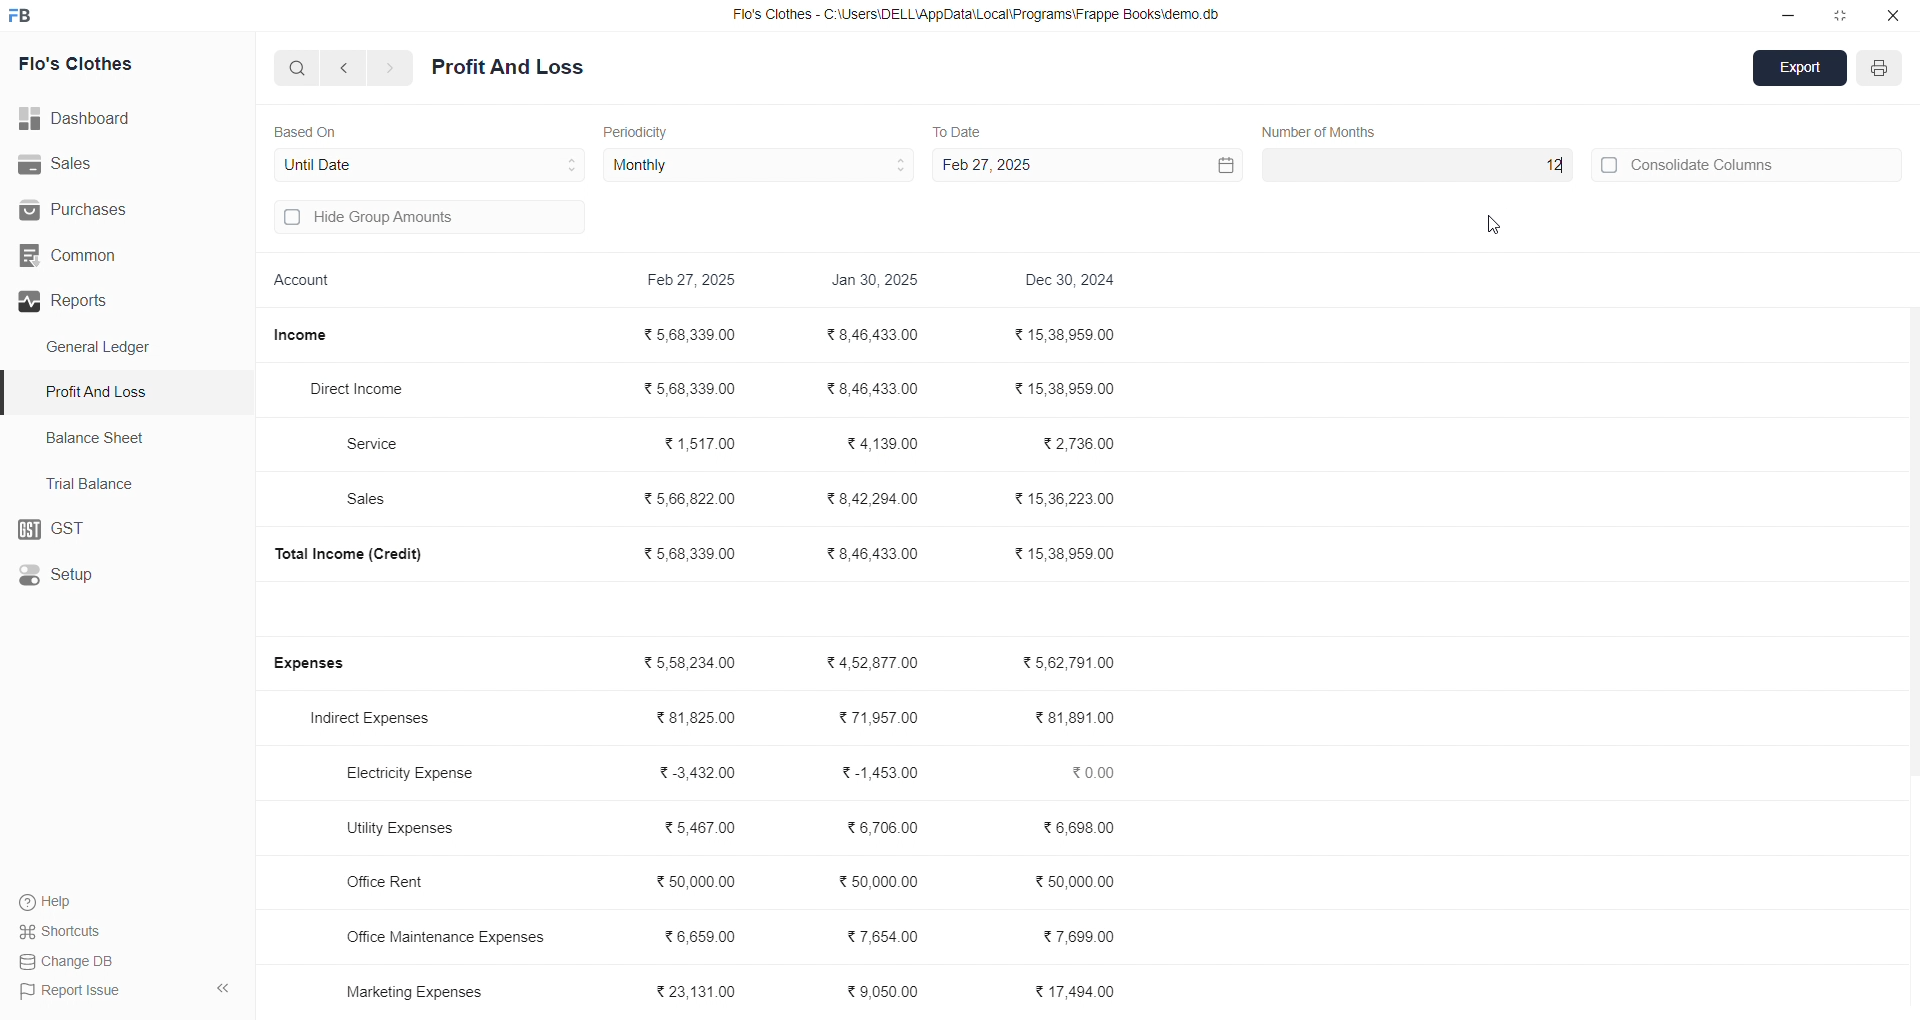 The image size is (1920, 1020). What do you see at coordinates (876, 662) in the screenshot?
I see `₹4,52,877.00` at bounding box center [876, 662].